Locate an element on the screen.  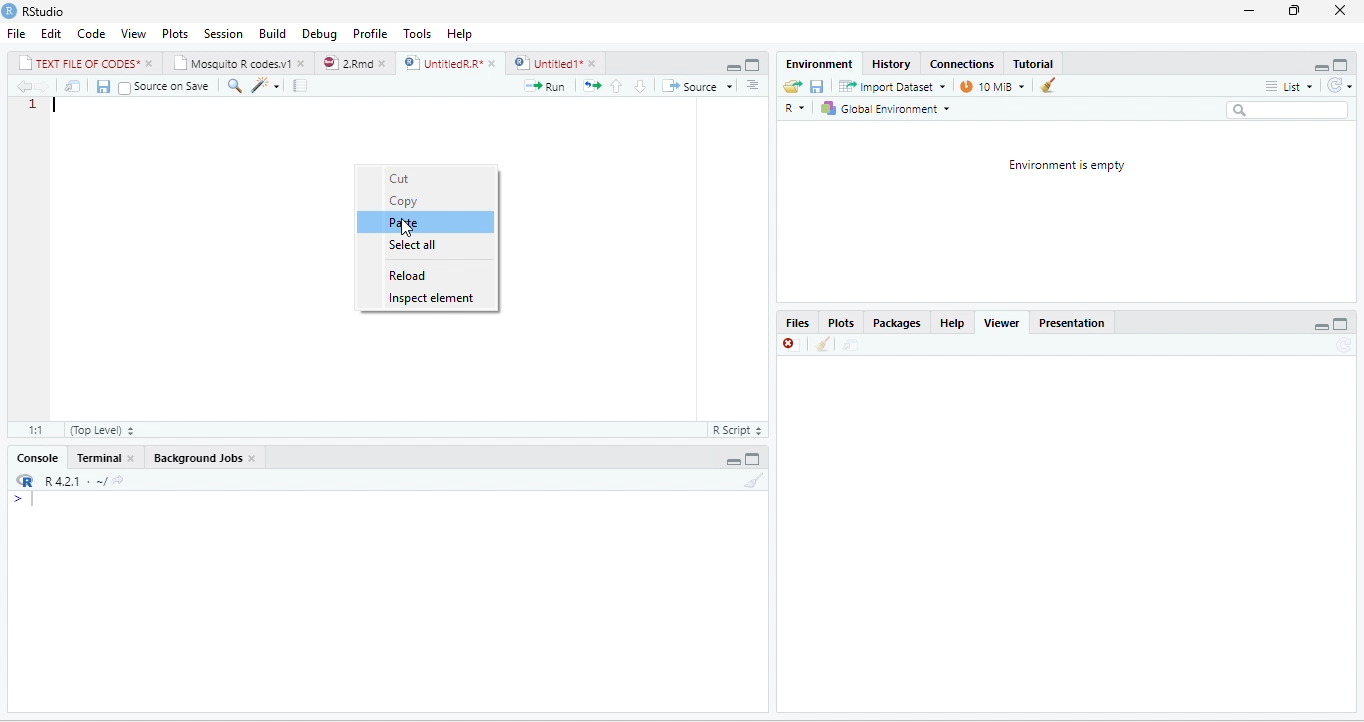
minimize is located at coordinates (1250, 13).